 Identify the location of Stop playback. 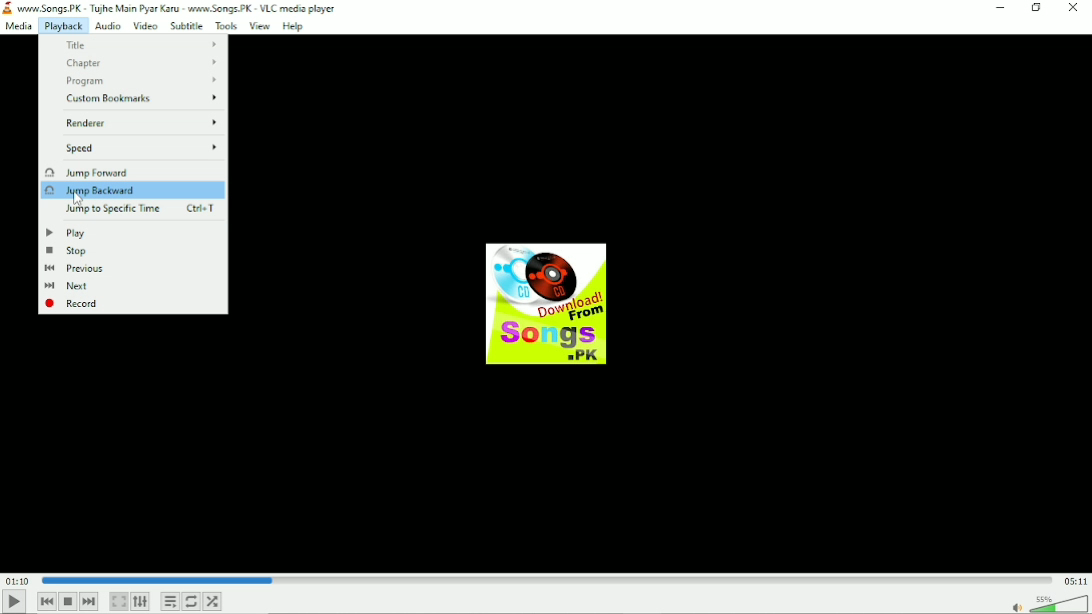
(68, 602).